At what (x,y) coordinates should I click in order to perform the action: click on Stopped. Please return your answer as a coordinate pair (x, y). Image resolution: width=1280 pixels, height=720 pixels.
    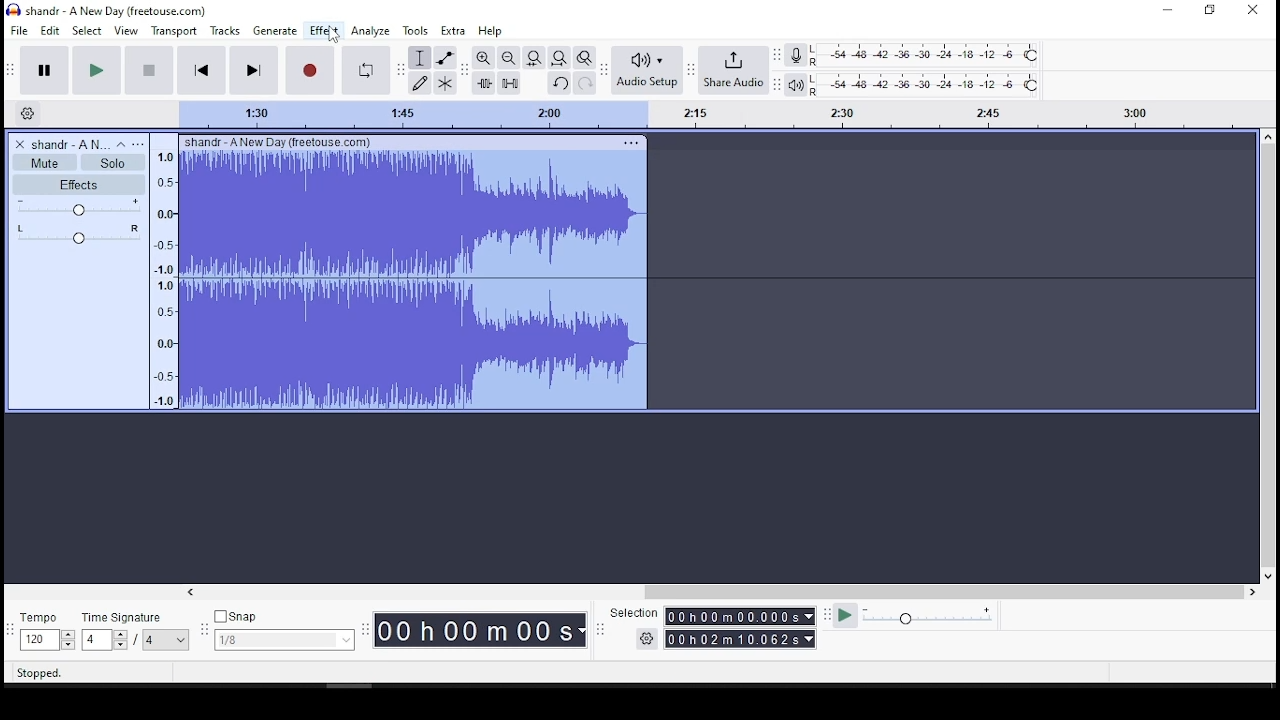
    Looking at the image, I should click on (40, 675).